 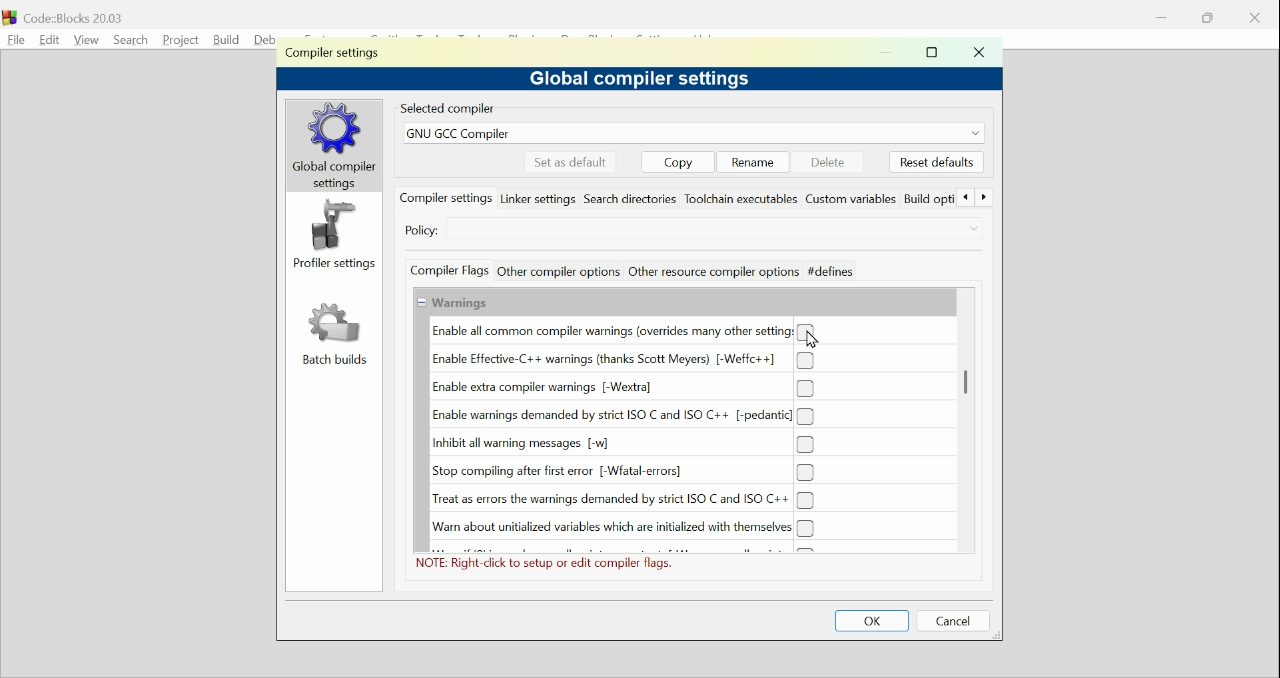 I want to click on Compiler setting, so click(x=338, y=54).